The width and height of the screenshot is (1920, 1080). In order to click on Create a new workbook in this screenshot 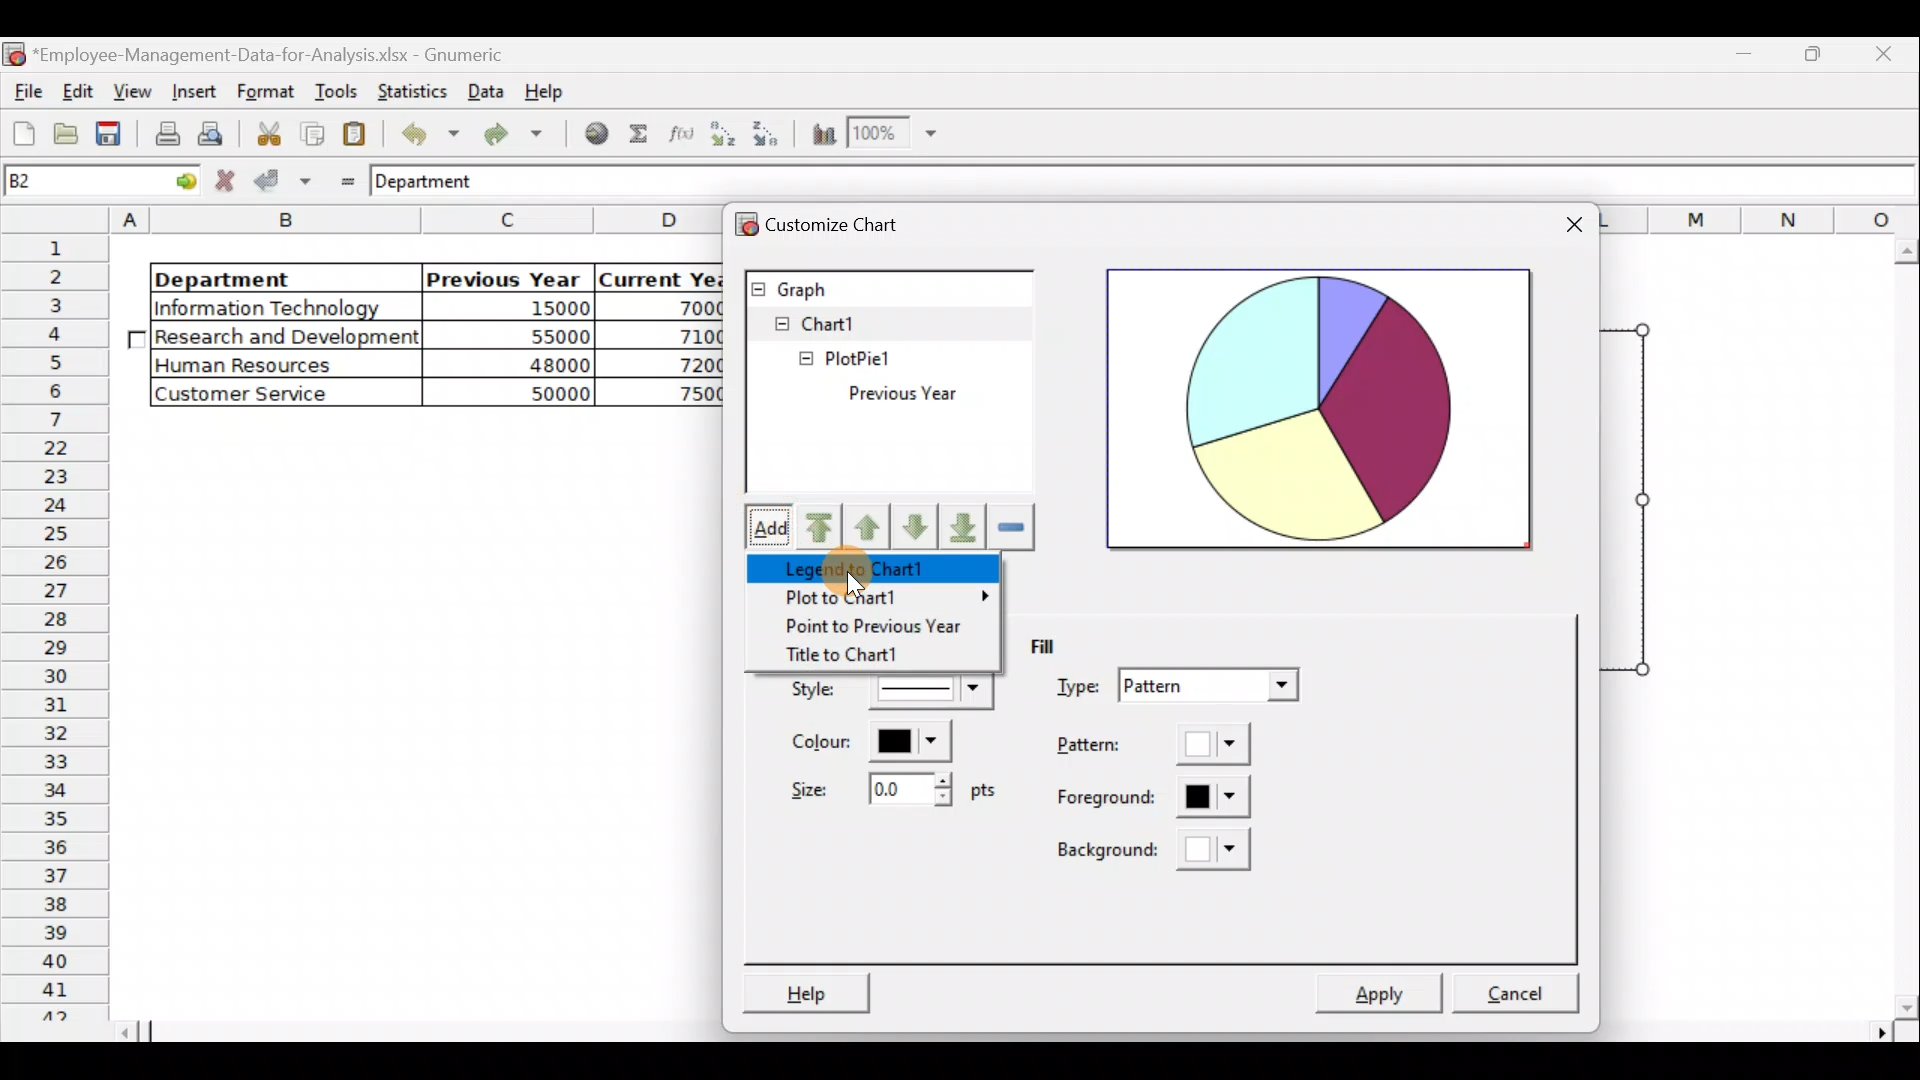, I will do `click(24, 133)`.